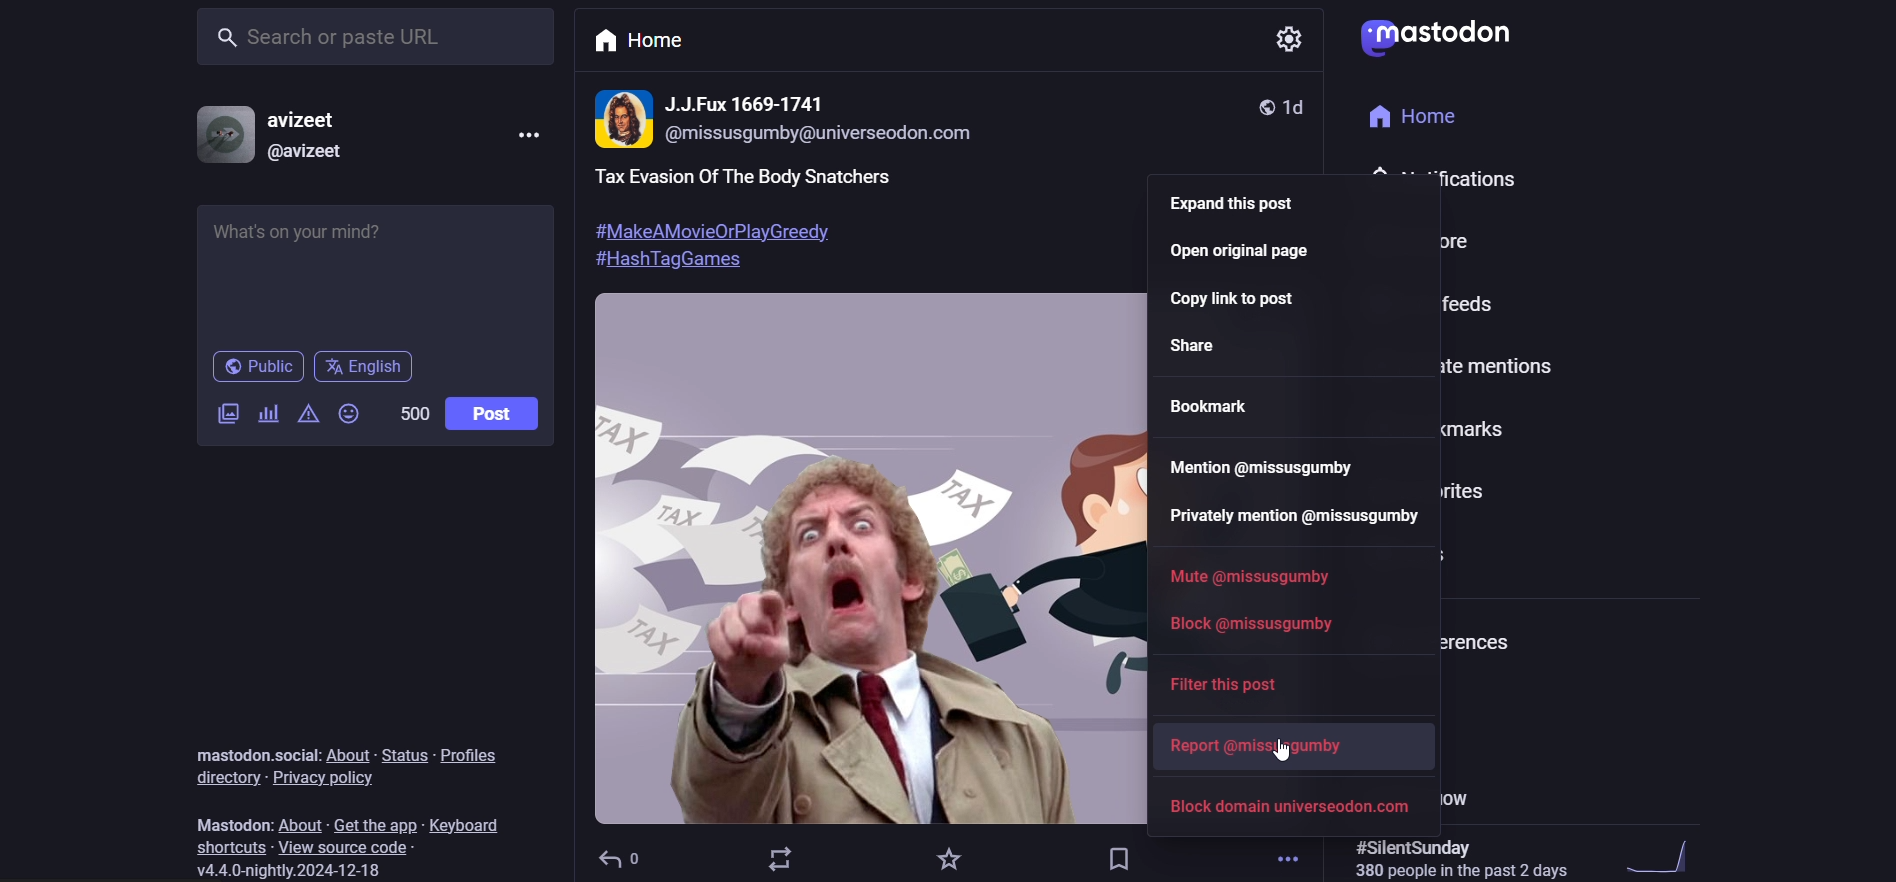  Describe the element at coordinates (249, 753) in the screenshot. I see `mastodon social` at that location.